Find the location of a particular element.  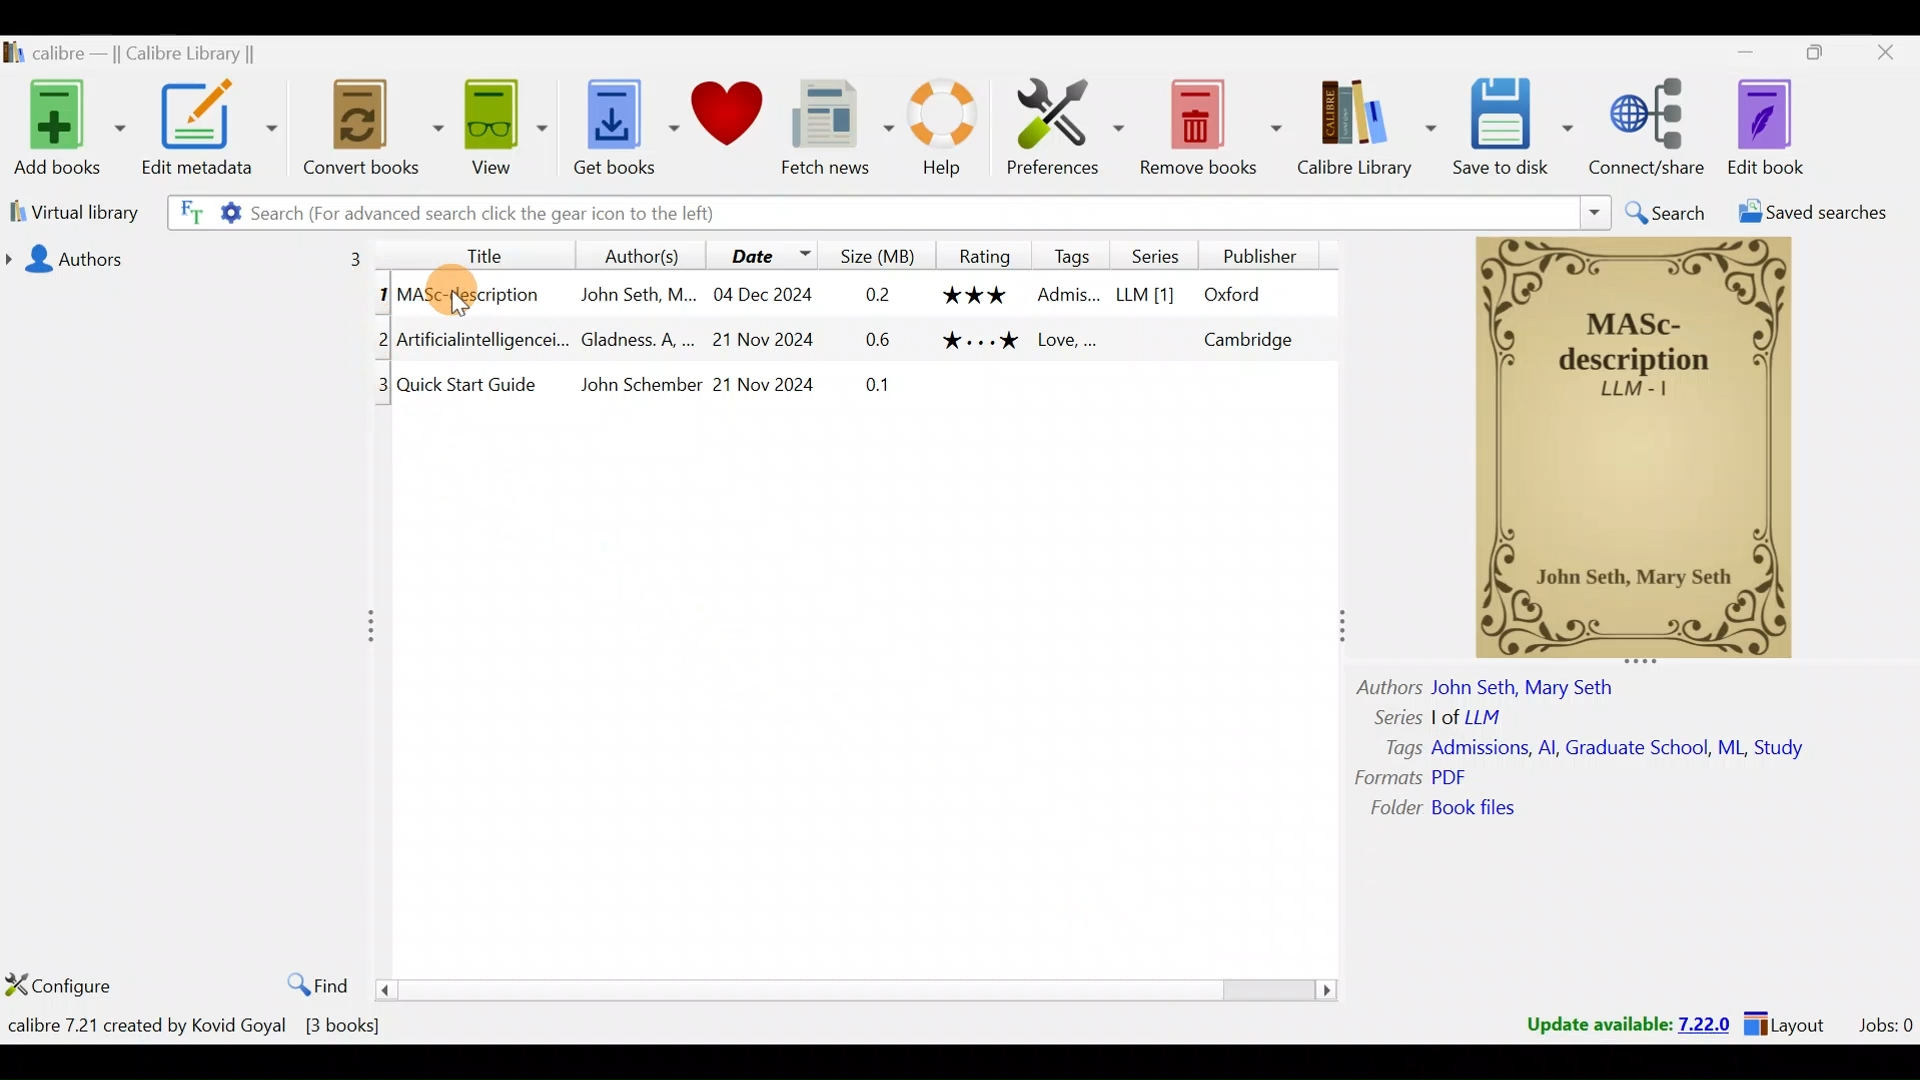

Search is located at coordinates (1664, 210).